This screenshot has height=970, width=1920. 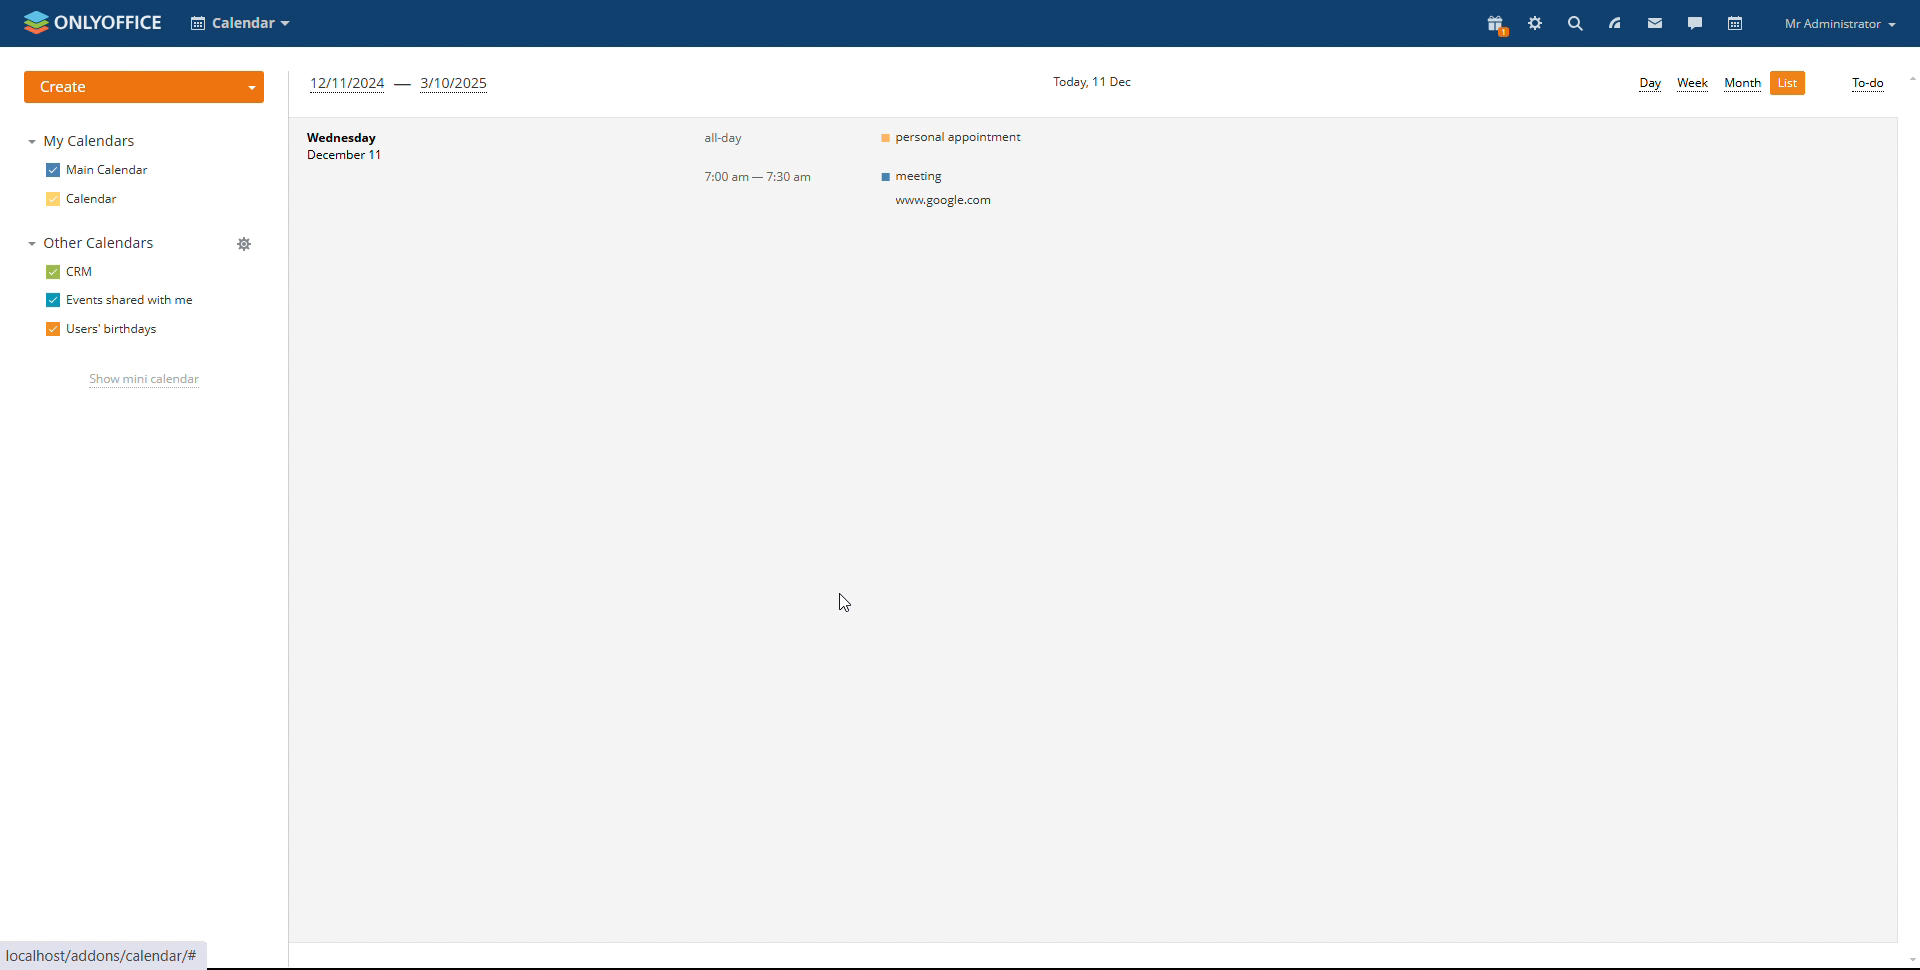 I want to click on day and date, so click(x=388, y=151).